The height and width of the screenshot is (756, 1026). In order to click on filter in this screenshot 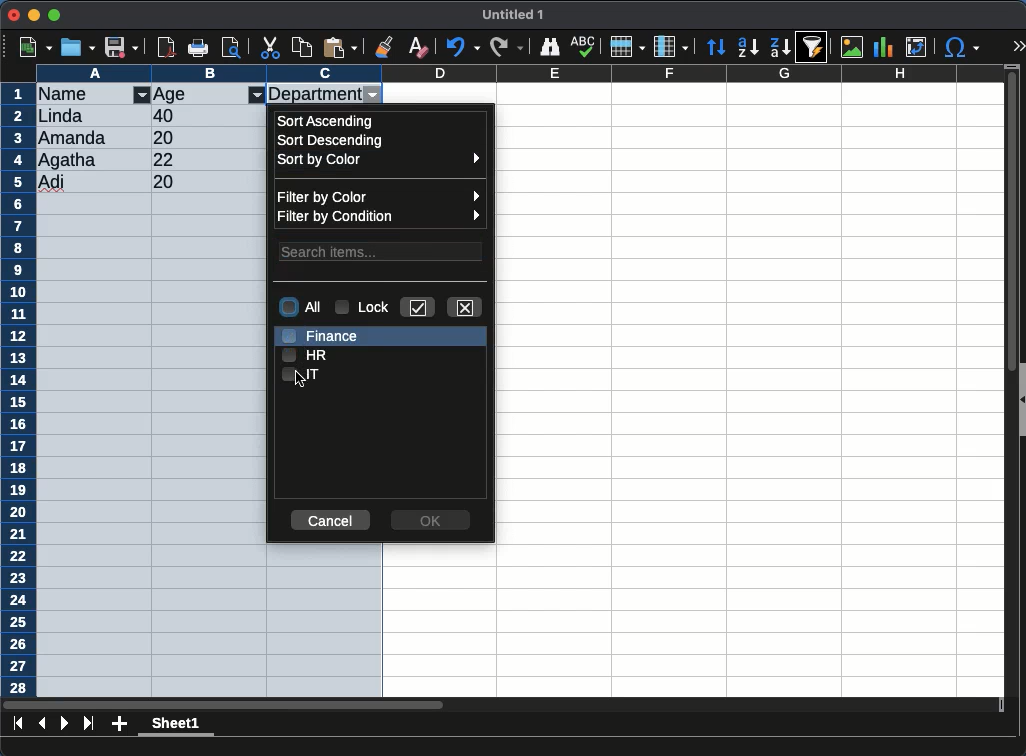, I will do `click(373, 96)`.